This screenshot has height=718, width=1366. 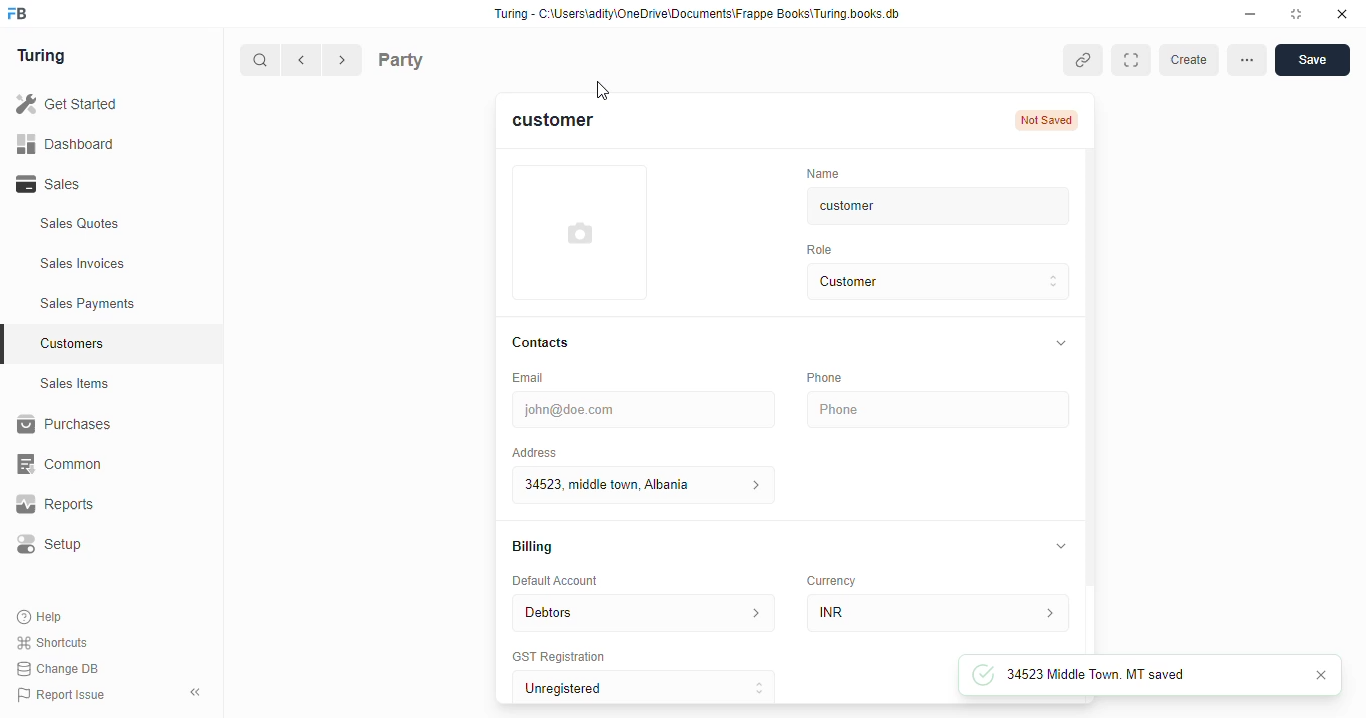 What do you see at coordinates (557, 656) in the screenshot?
I see `‘GST Registration` at bounding box center [557, 656].